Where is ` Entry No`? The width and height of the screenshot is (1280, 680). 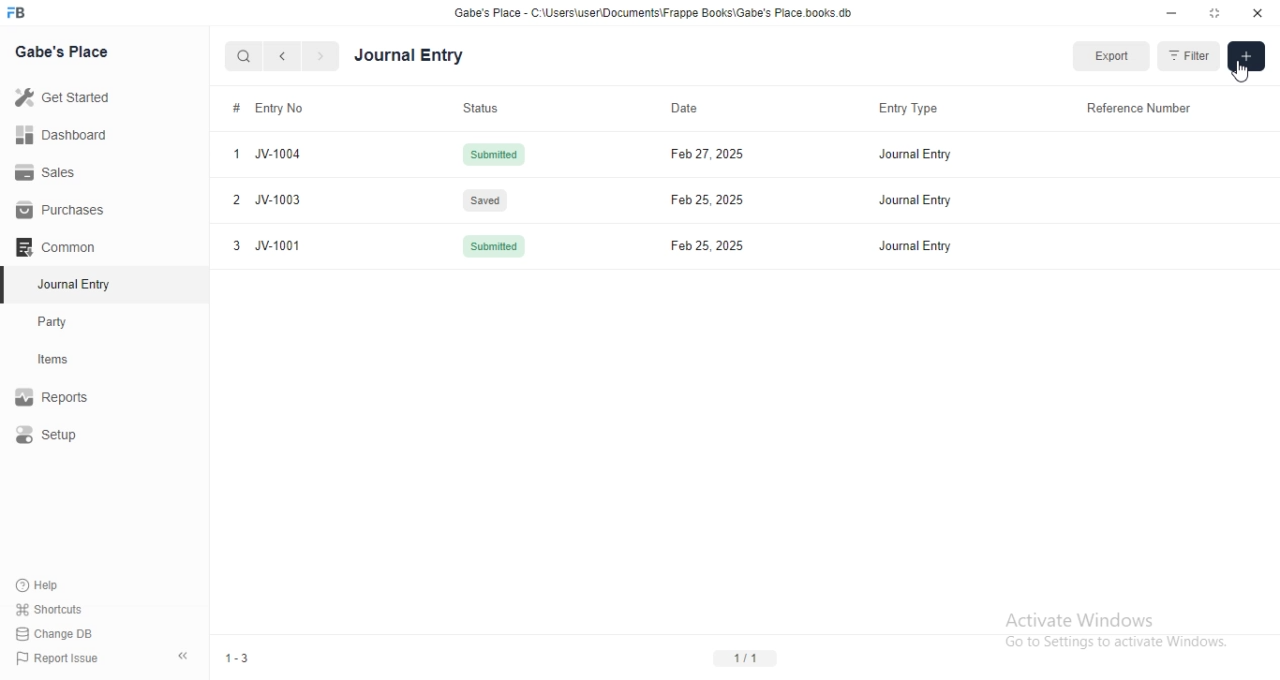  Entry No is located at coordinates (268, 107).